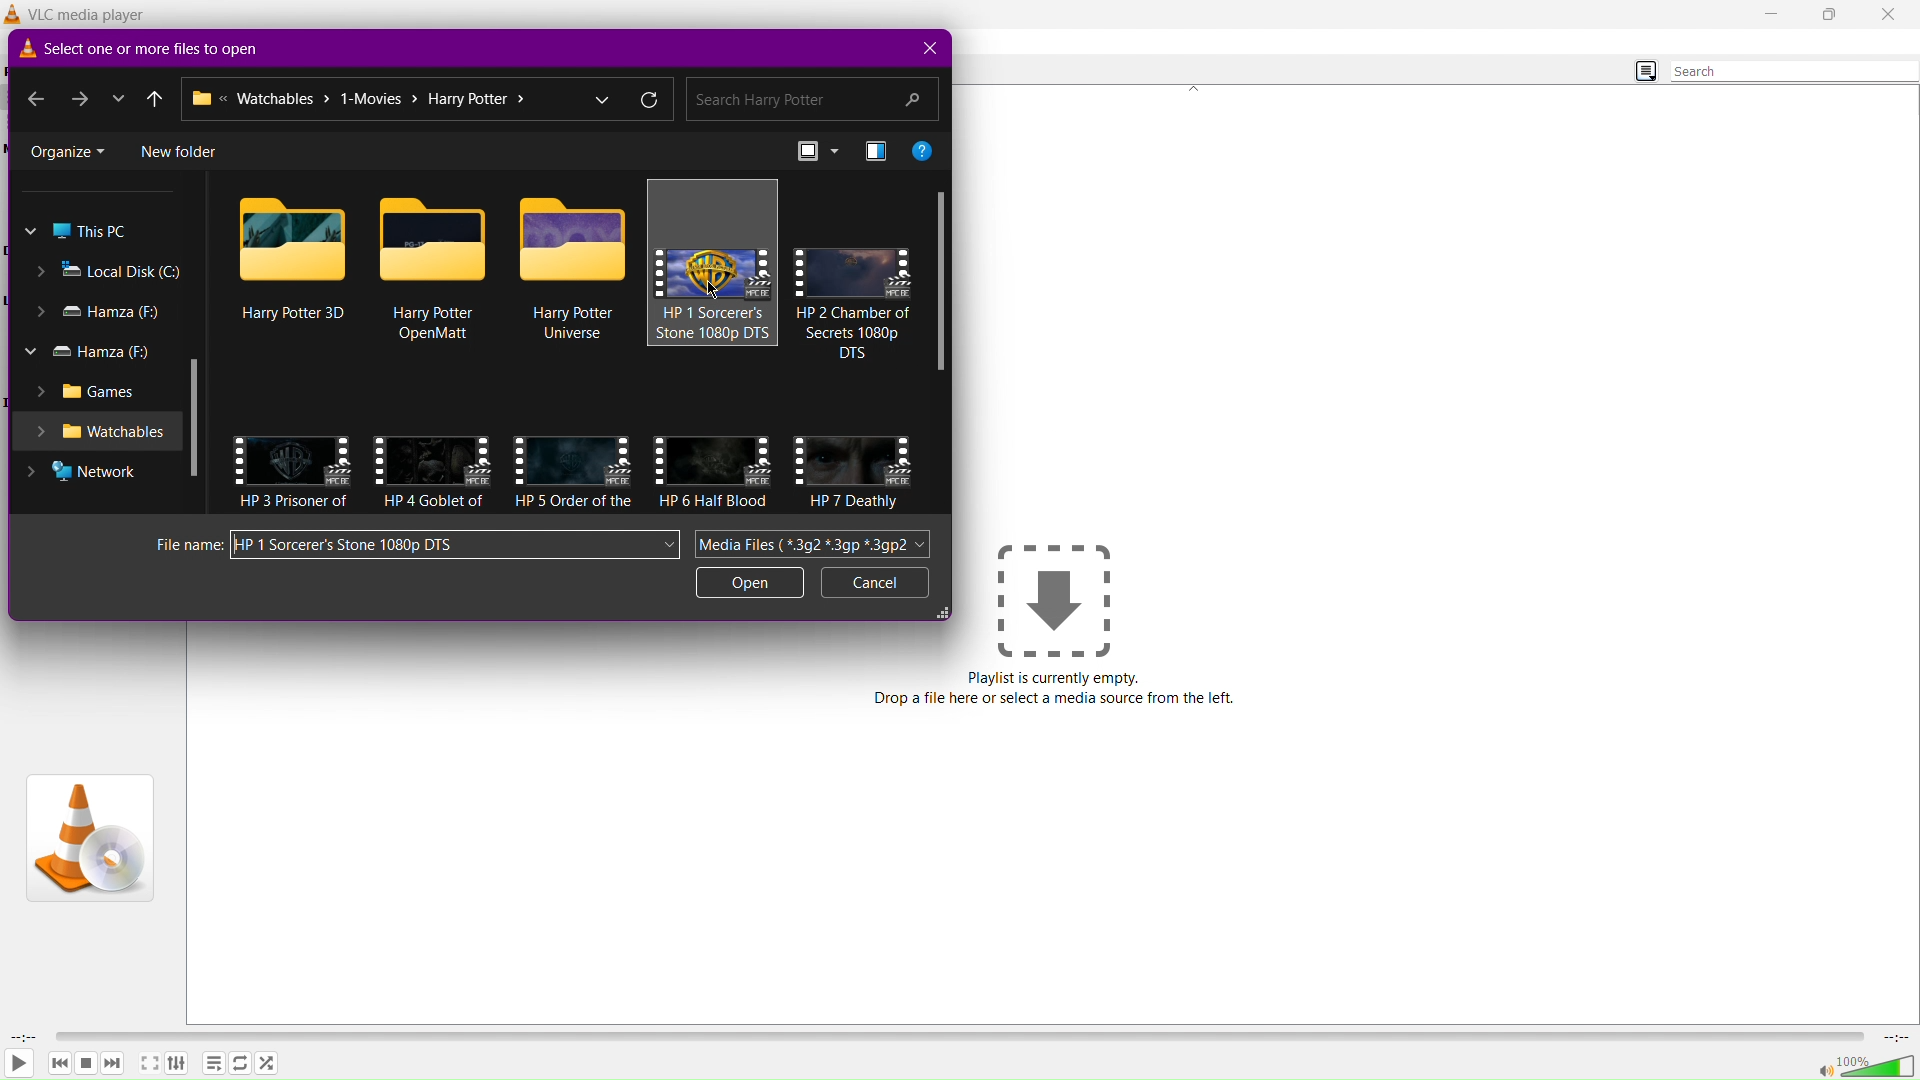 The height and width of the screenshot is (1080, 1920). I want to click on video file, so click(293, 237).